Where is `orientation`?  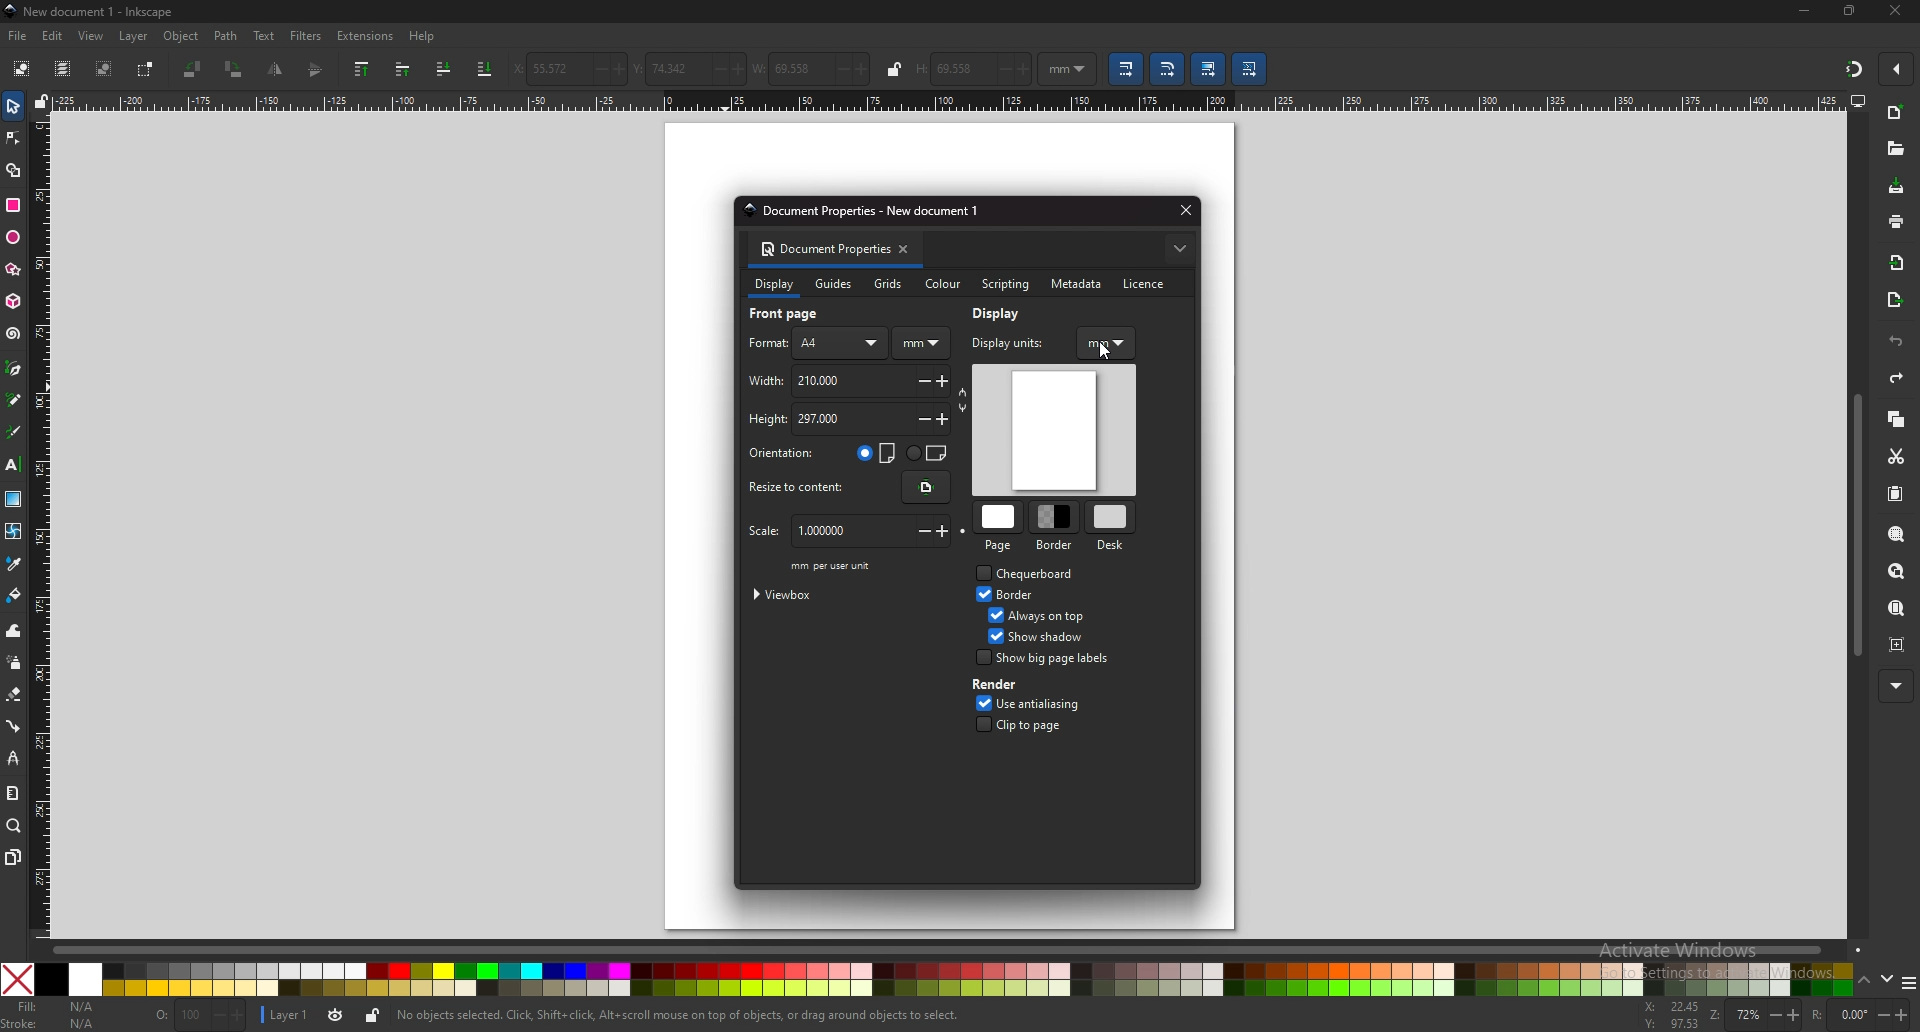 orientation is located at coordinates (786, 454).